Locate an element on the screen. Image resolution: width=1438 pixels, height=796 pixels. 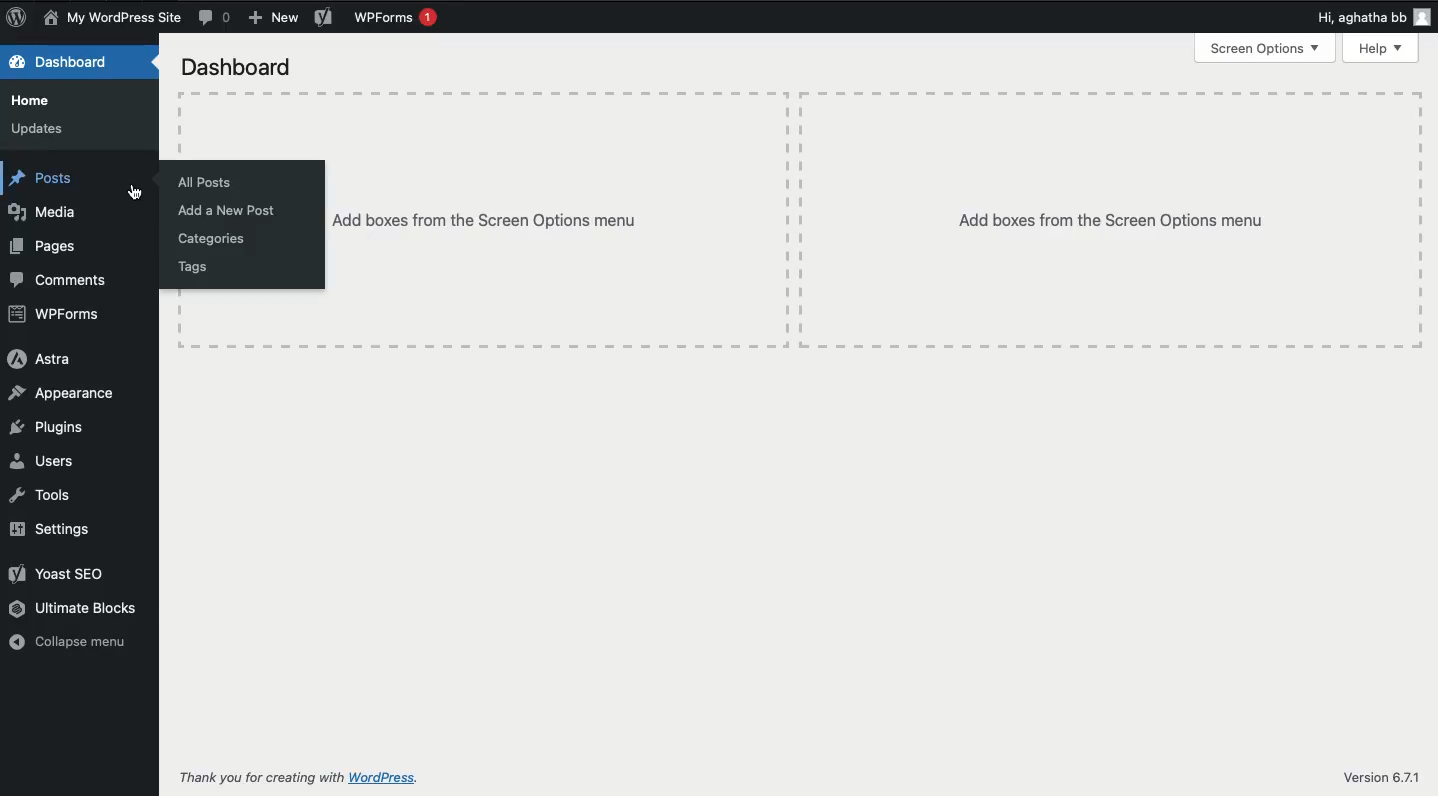
Collapse menu is located at coordinates (67, 640).